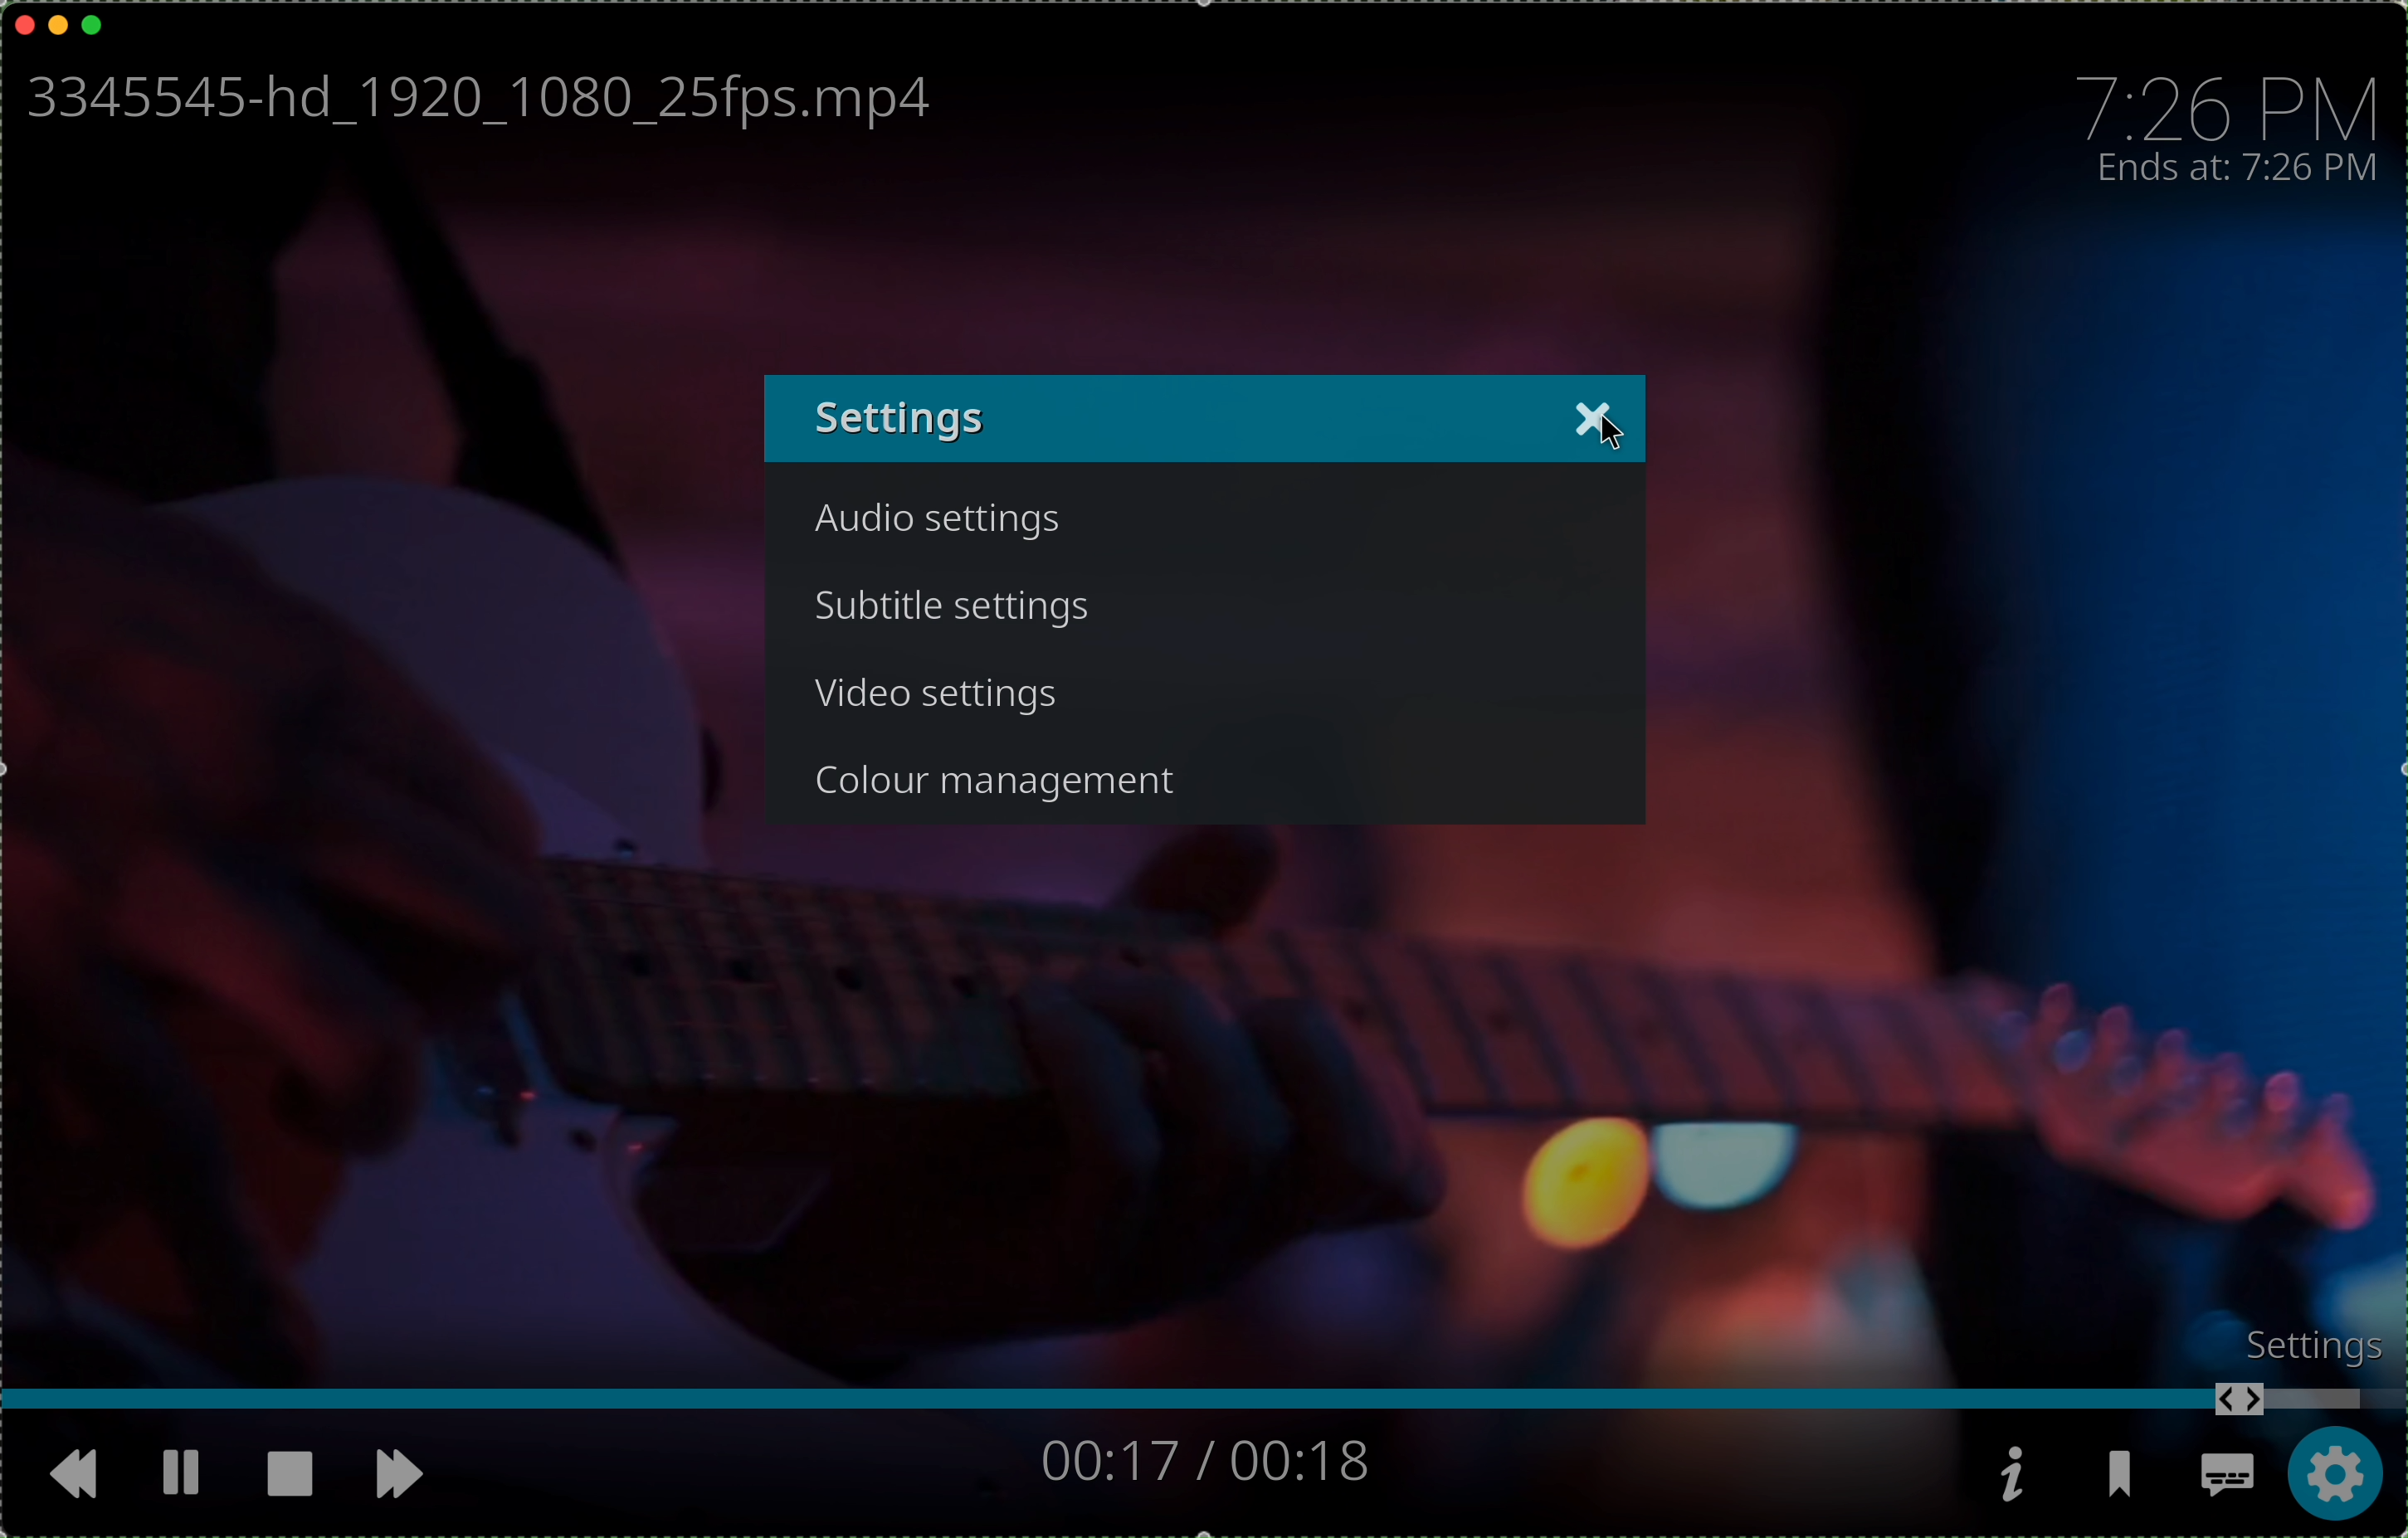 This screenshot has width=2408, height=1538. What do you see at coordinates (1204, 1403) in the screenshot?
I see `timeline` at bounding box center [1204, 1403].